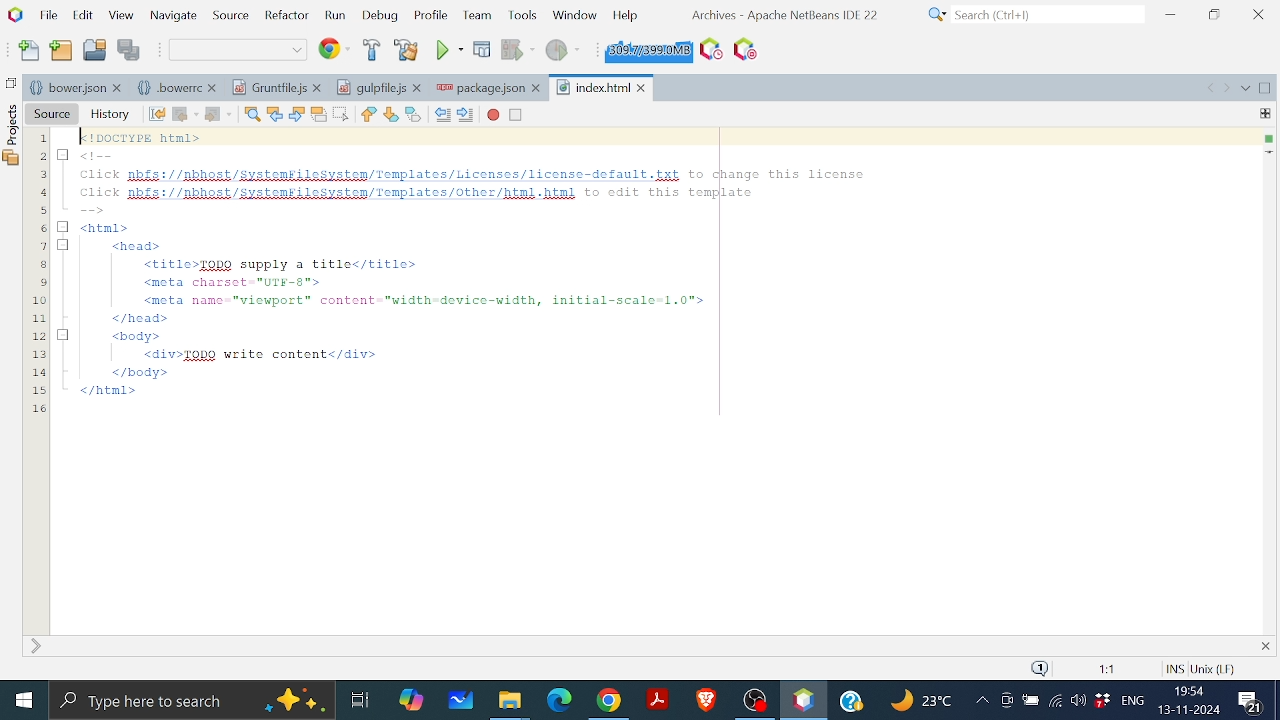 Image resolution: width=1280 pixels, height=720 pixels. What do you see at coordinates (1265, 90) in the screenshot?
I see `maximize window` at bounding box center [1265, 90].